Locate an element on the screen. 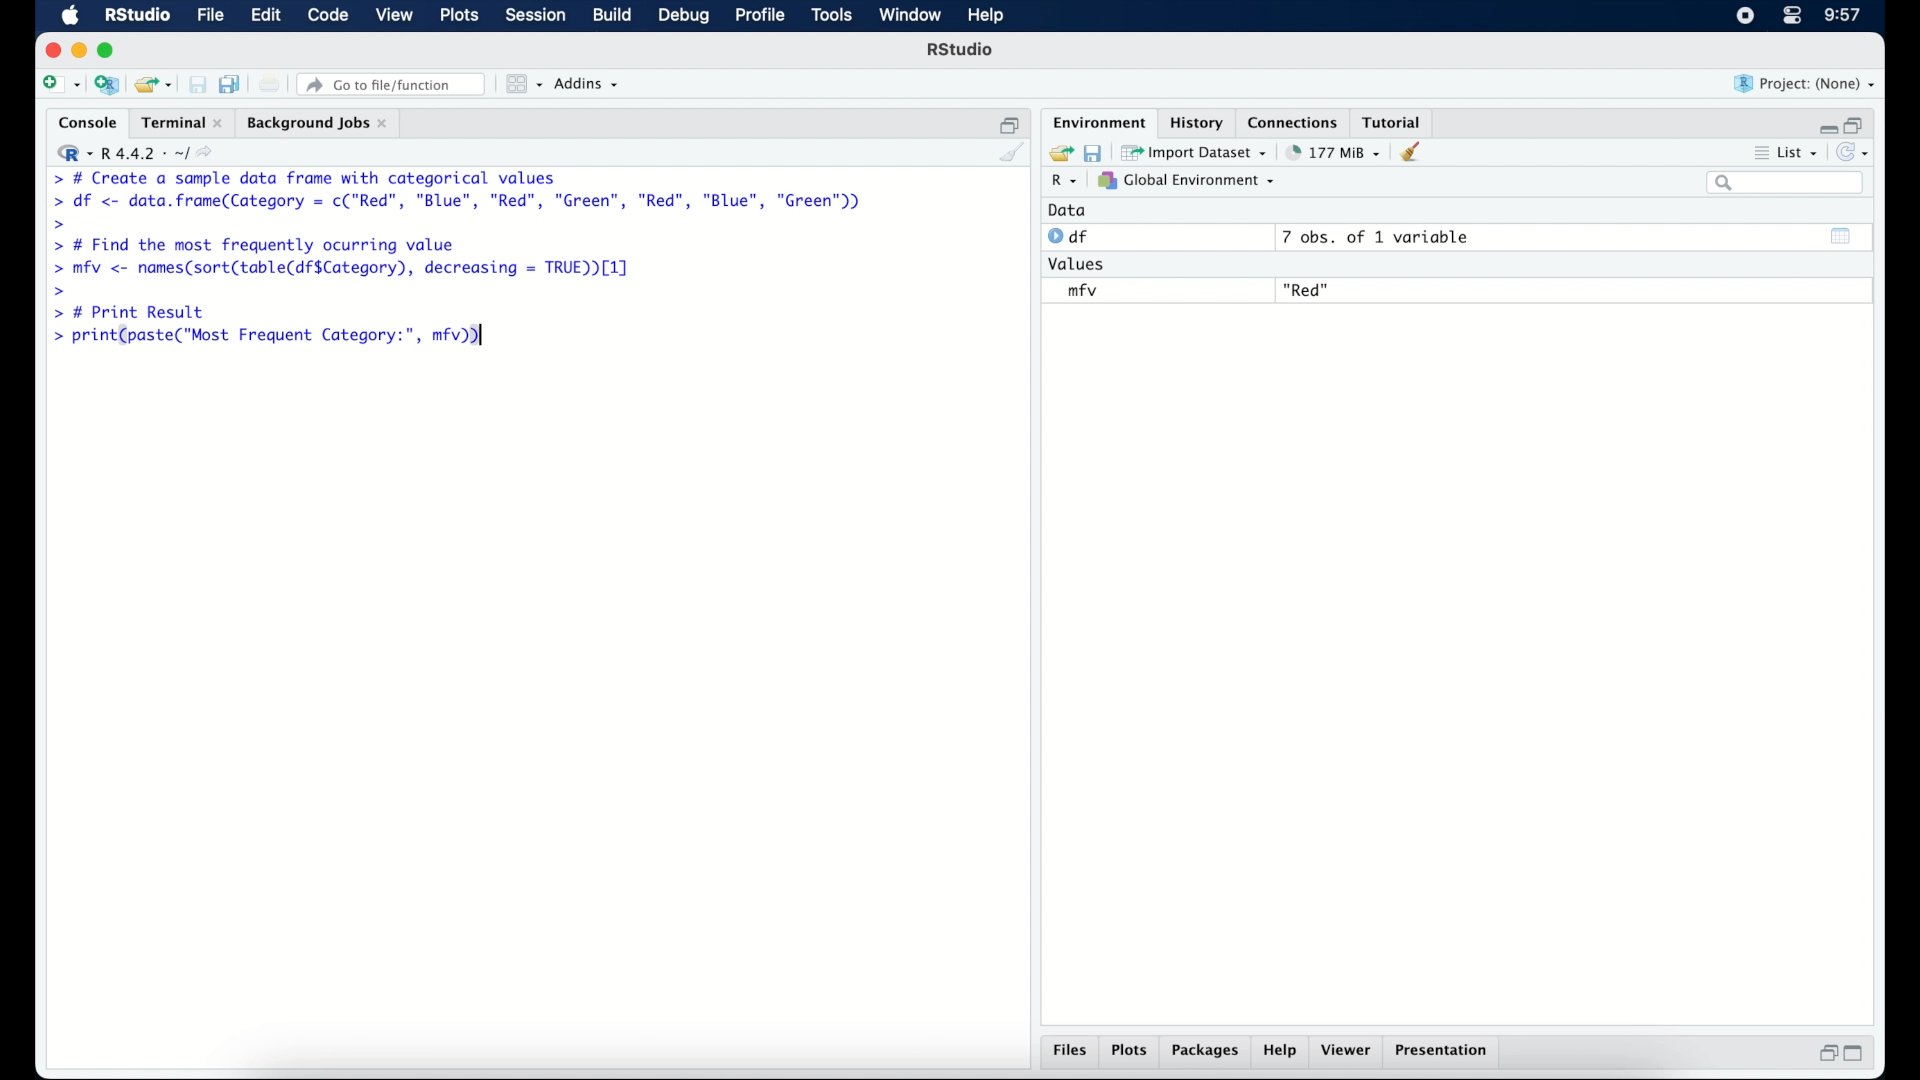 Image resolution: width=1920 pixels, height=1080 pixels. code is located at coordinates (328, 16).